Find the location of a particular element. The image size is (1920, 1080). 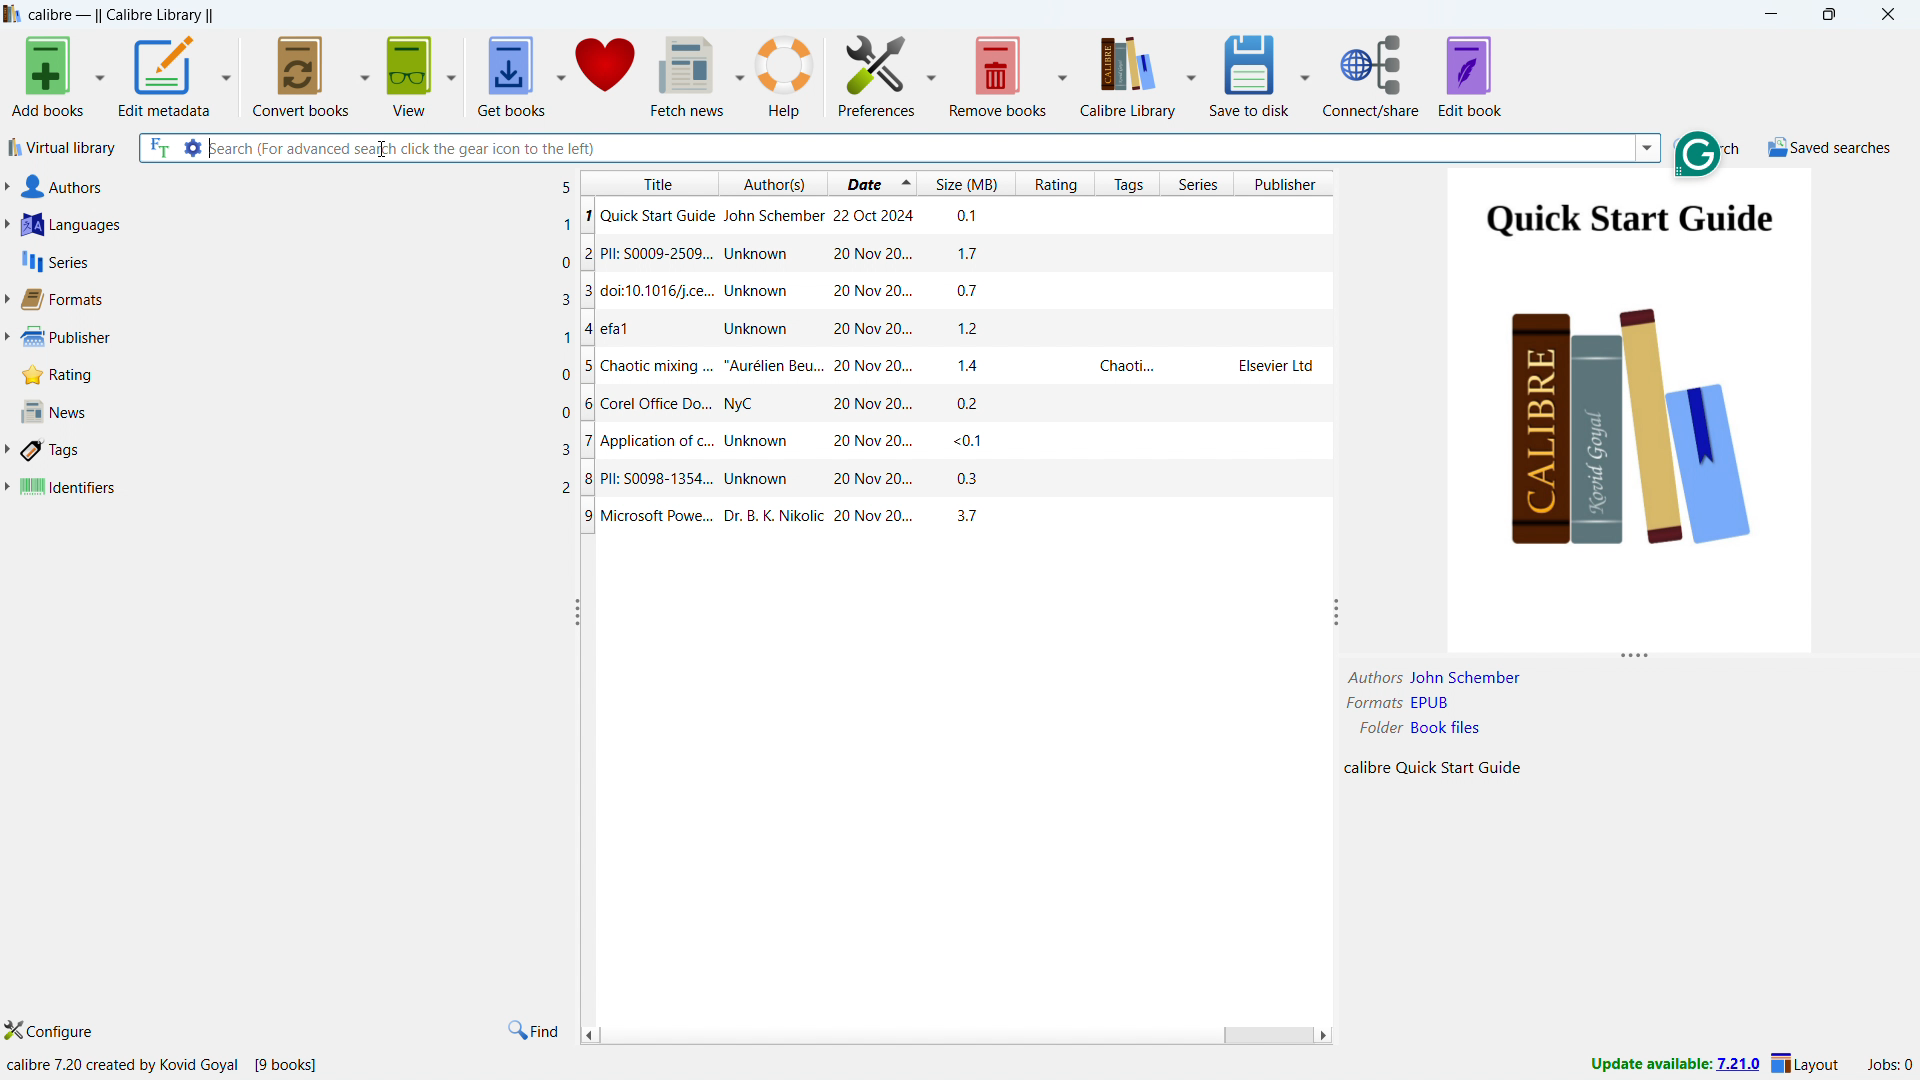

enter search string is located at coordinates (920, 148).